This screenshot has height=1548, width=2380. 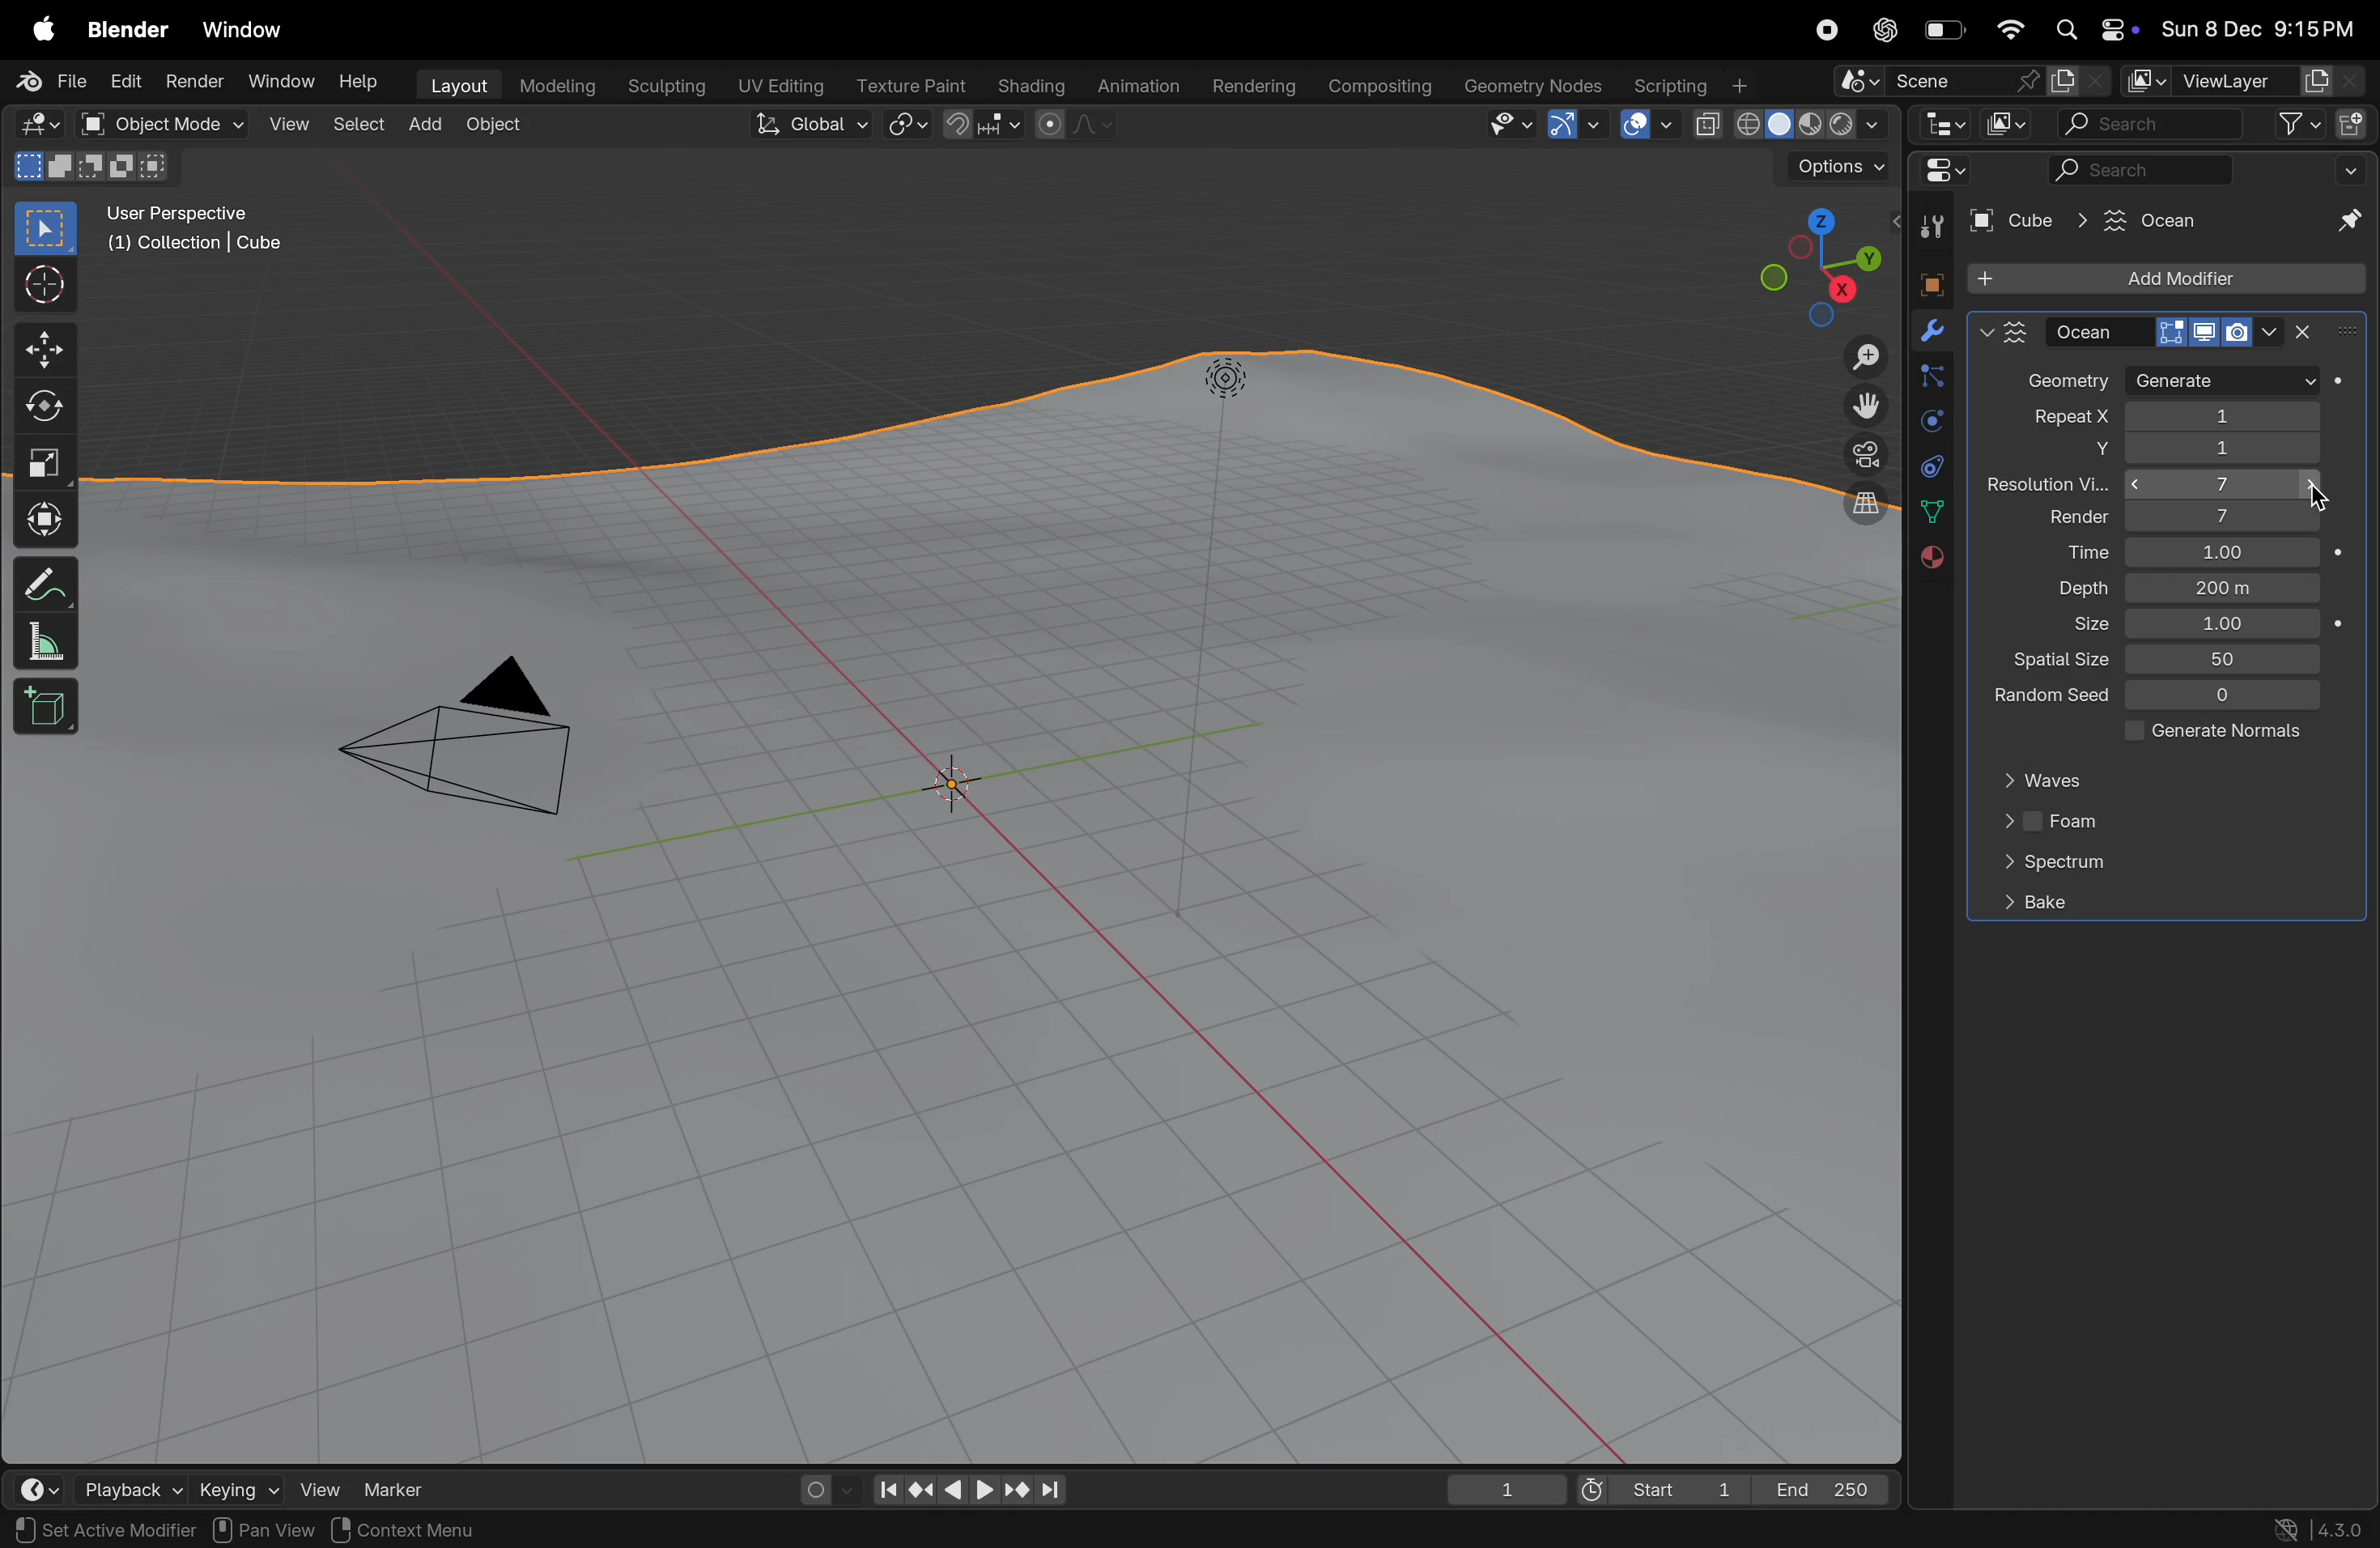 What do you see at coordinates (2070, 452) in the screenshot?
I see `y` at bounding box center [2070, 452].